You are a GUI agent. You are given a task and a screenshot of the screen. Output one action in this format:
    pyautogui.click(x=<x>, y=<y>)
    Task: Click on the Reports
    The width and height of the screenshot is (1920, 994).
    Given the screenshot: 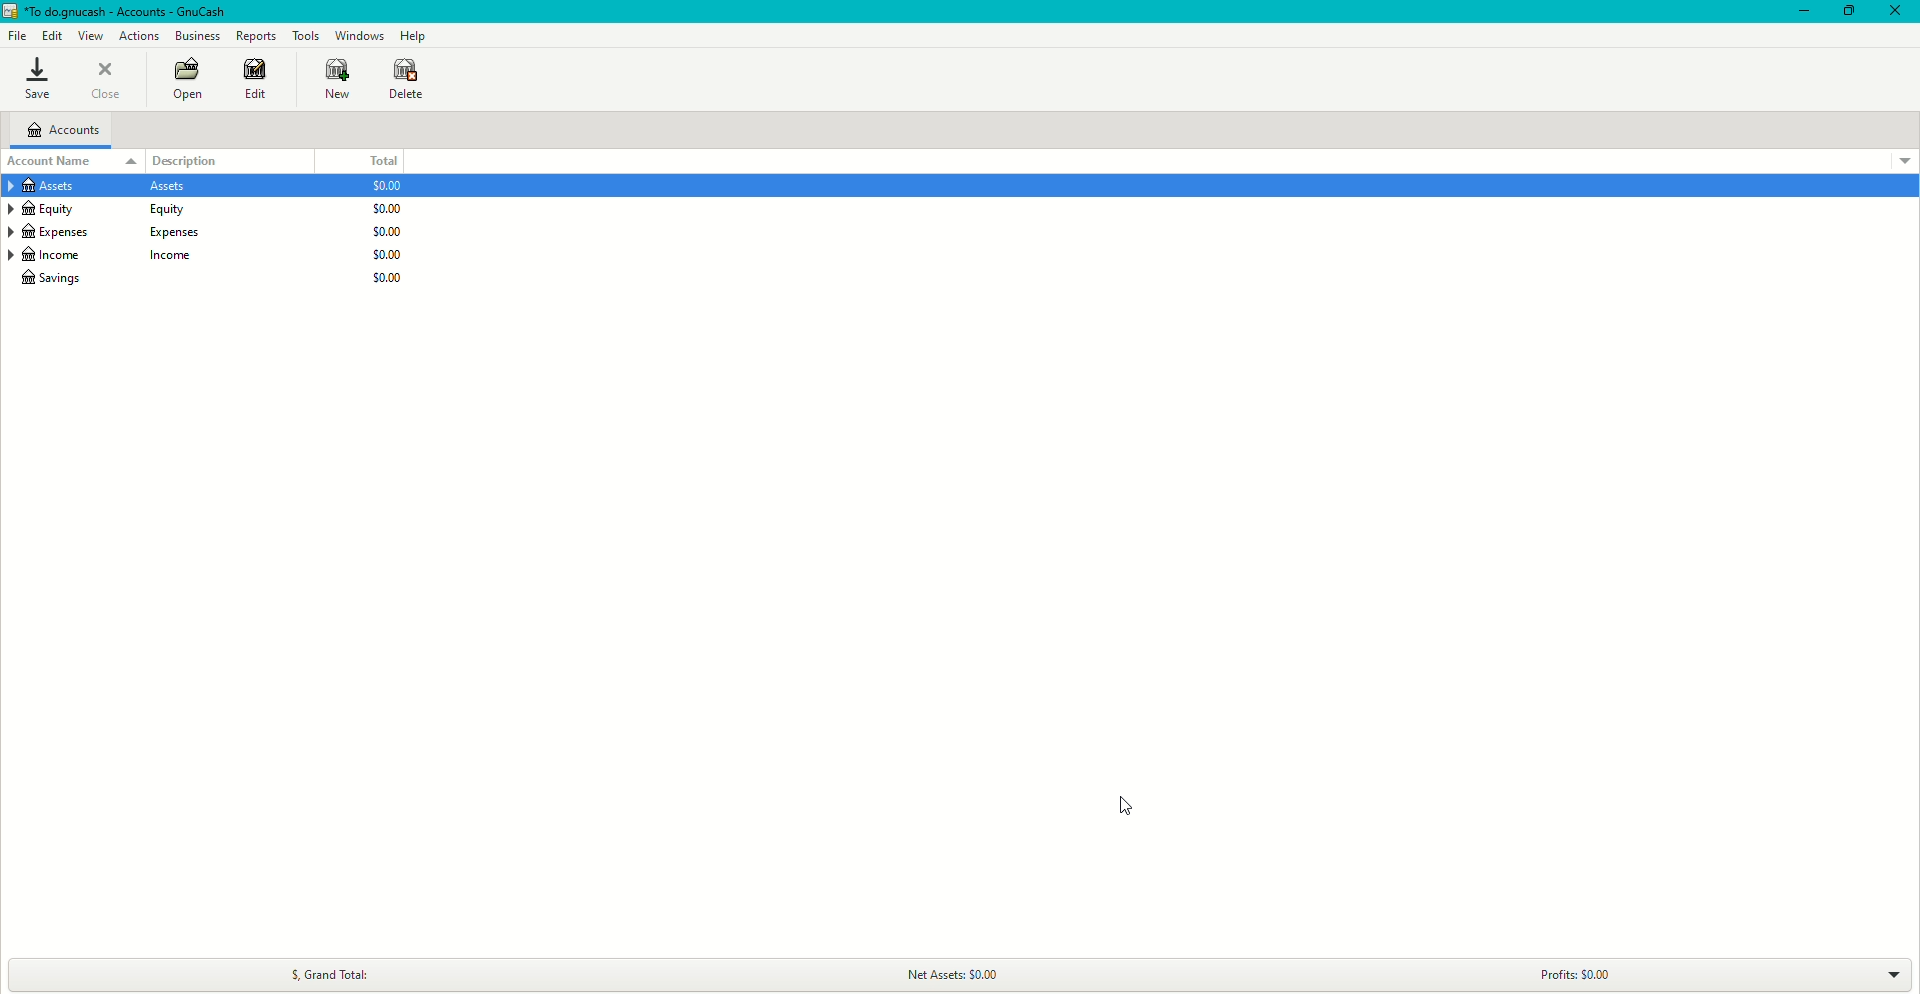 What is the action you would take?
    pyautogui.click(x=256, y=36)
    